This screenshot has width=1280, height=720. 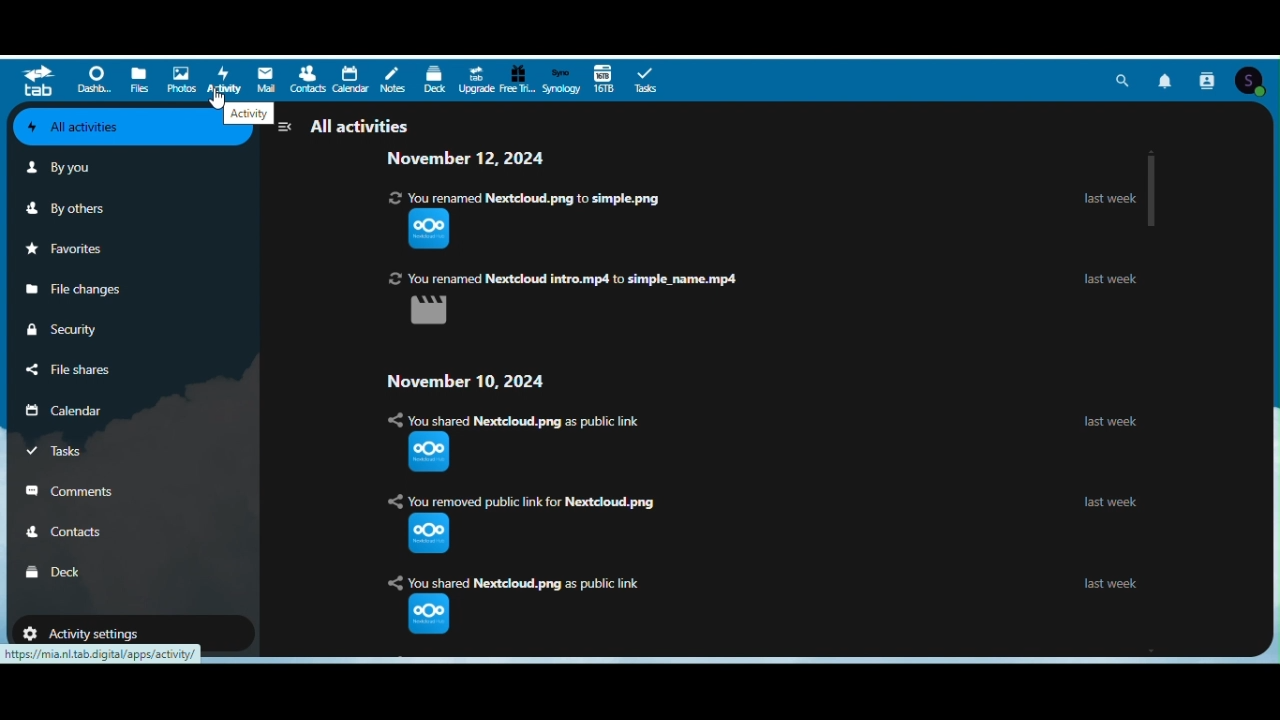 What do you see at coordinates (182, 79) in the screenshot?
I see `Photos` at bounding box center [182, 79].